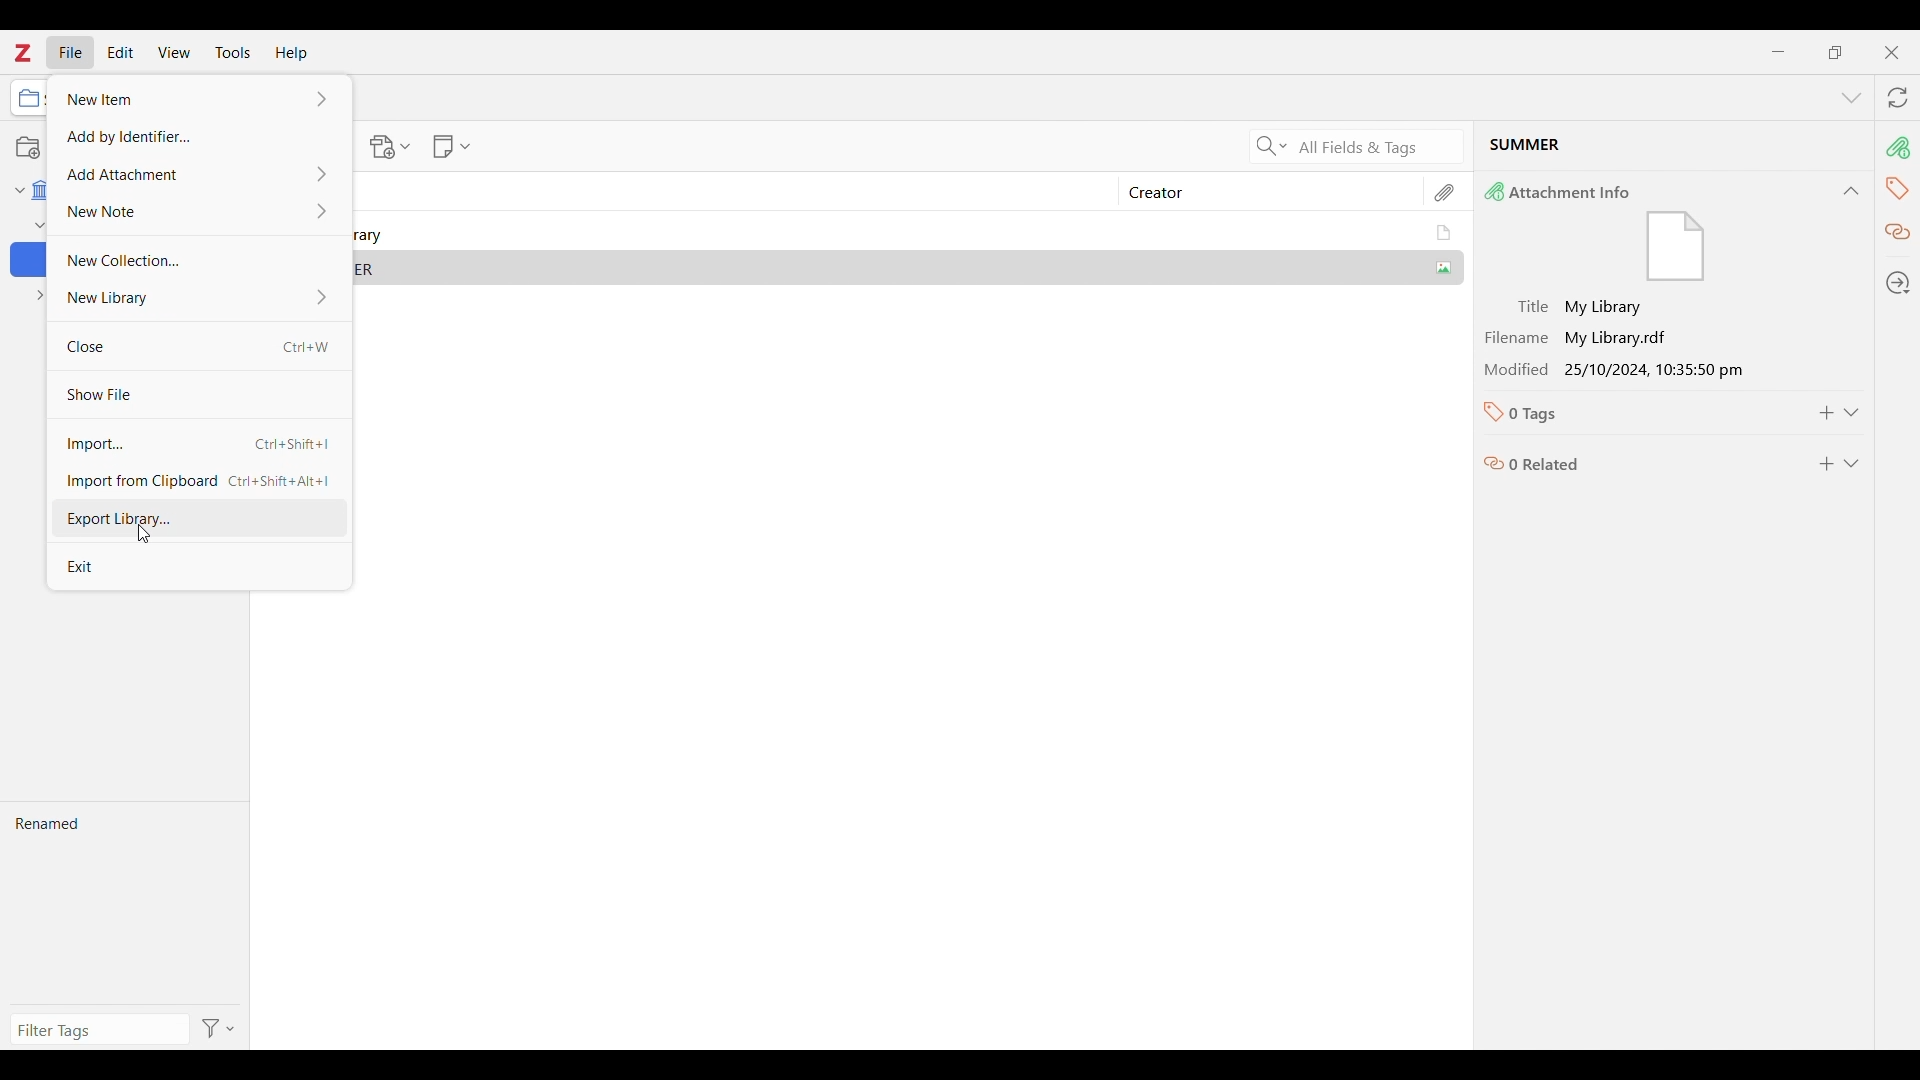 This screenshot has height=1080, width=1920. I want to click on Expand, so click(1852, 464).